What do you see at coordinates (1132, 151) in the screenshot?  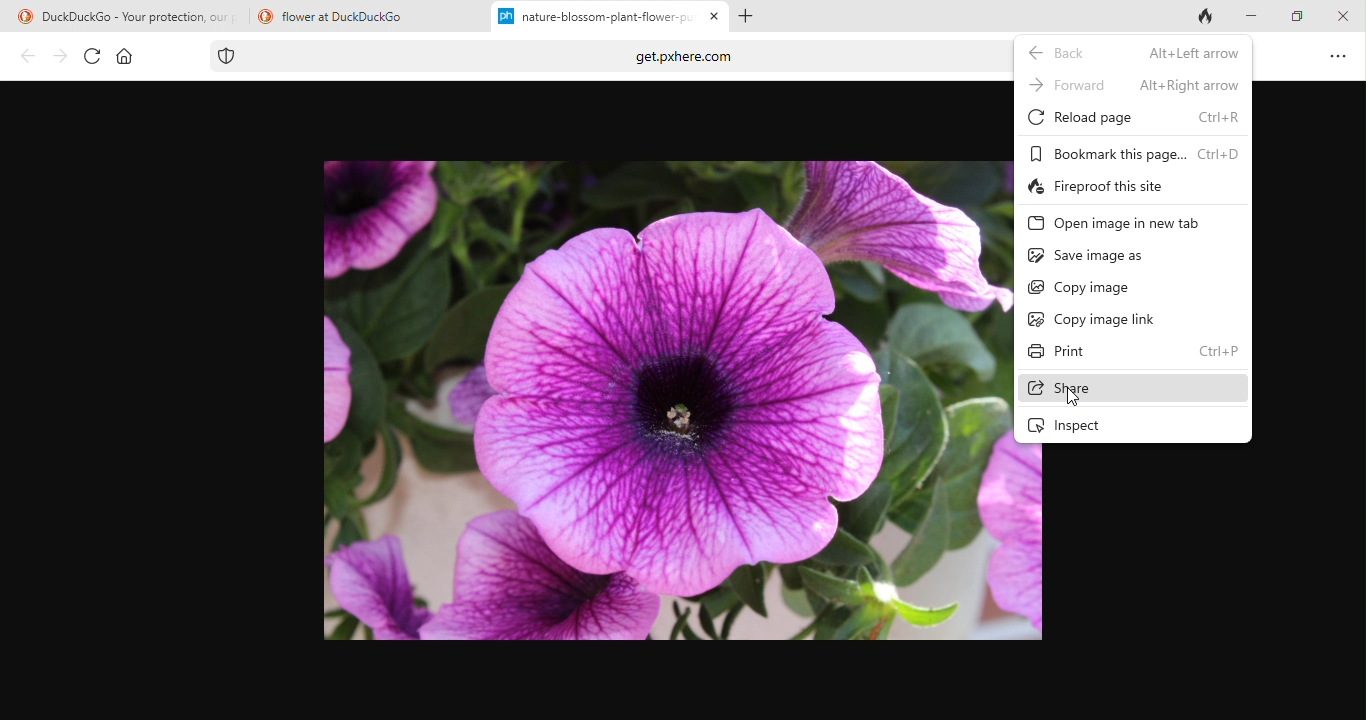 I see `bookmark this page` at bounding box center [1132, 151].